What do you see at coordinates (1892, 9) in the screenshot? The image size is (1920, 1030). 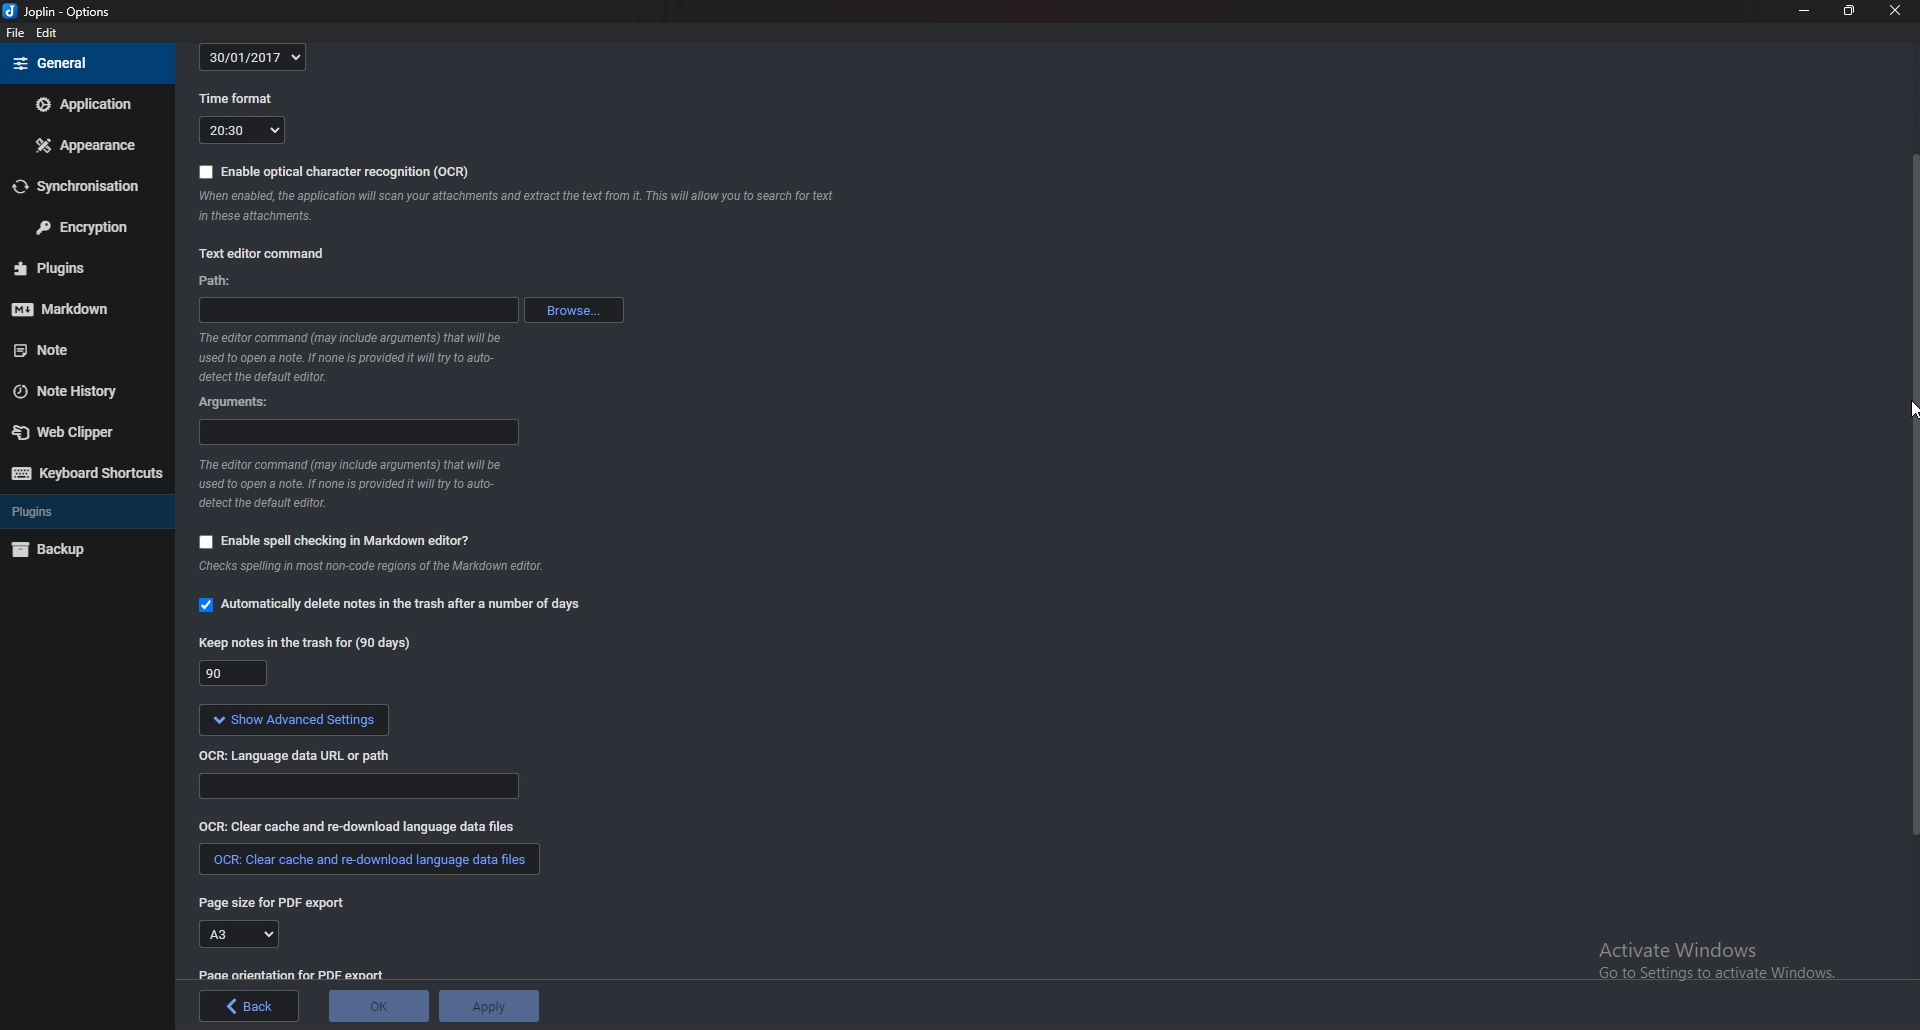 I see `close` at bounding box center [1892, 9].